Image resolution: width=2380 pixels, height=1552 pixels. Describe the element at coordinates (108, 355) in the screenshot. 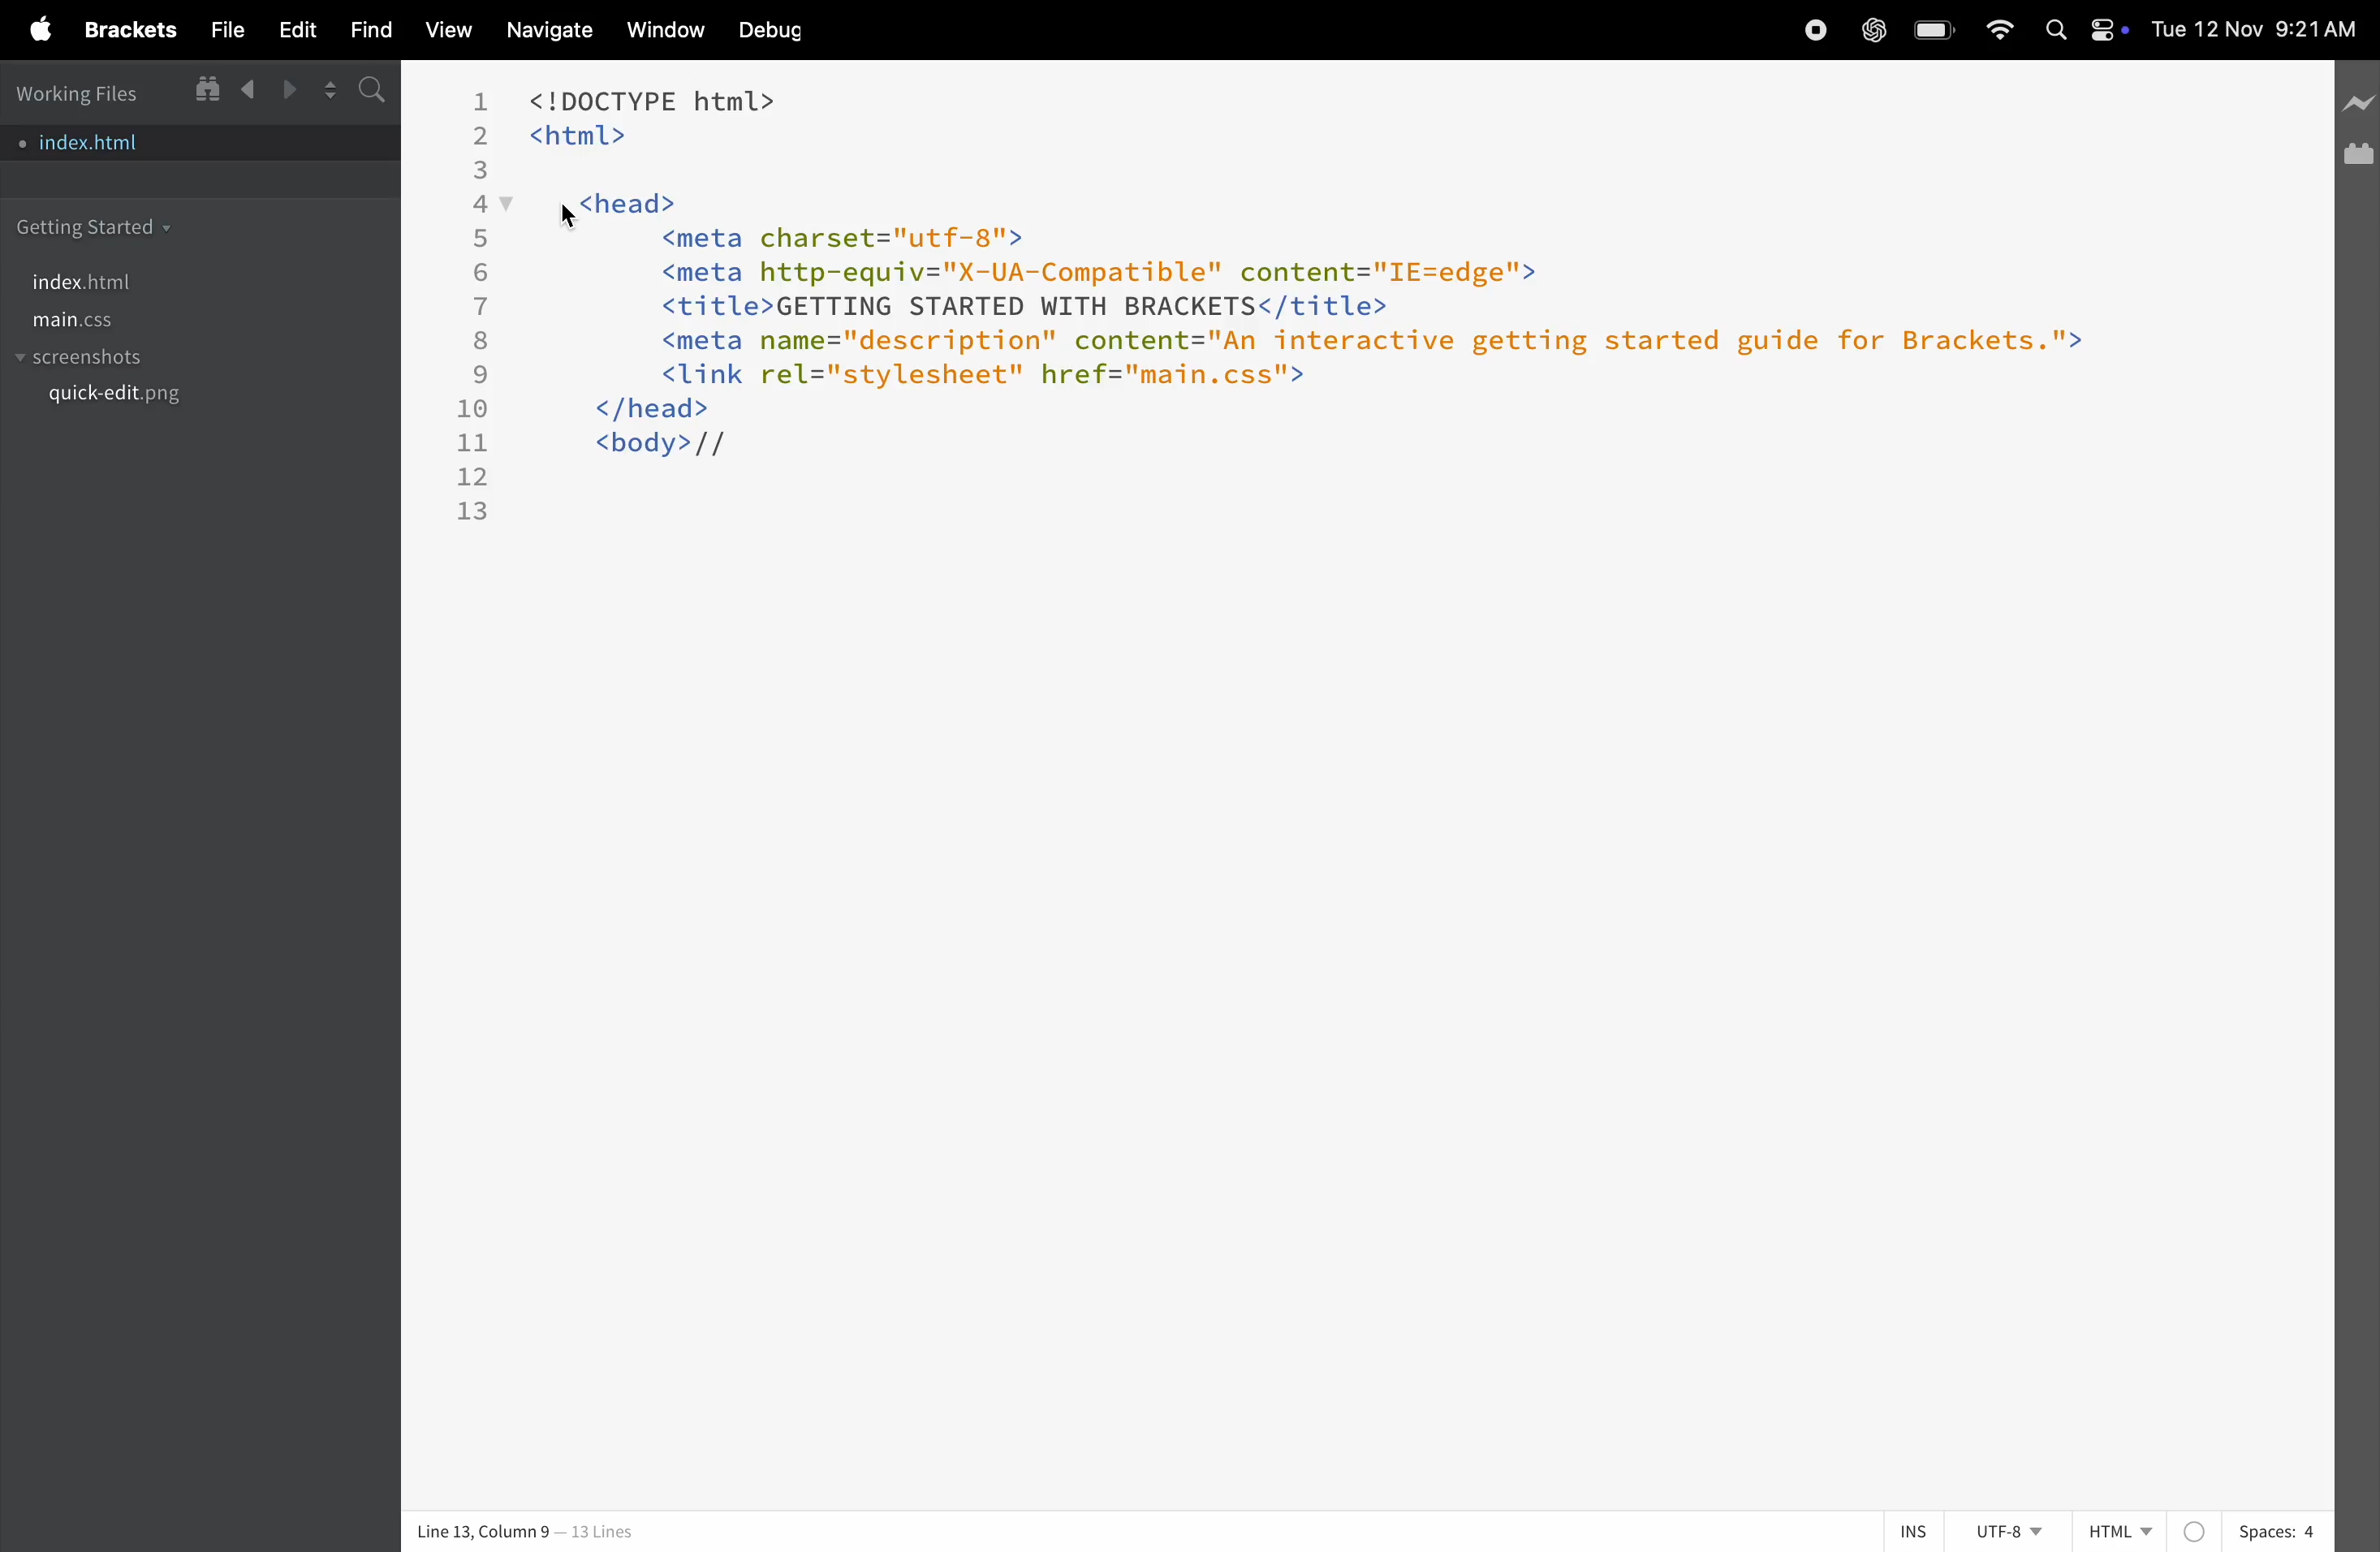

I see `screenshots` at that location.